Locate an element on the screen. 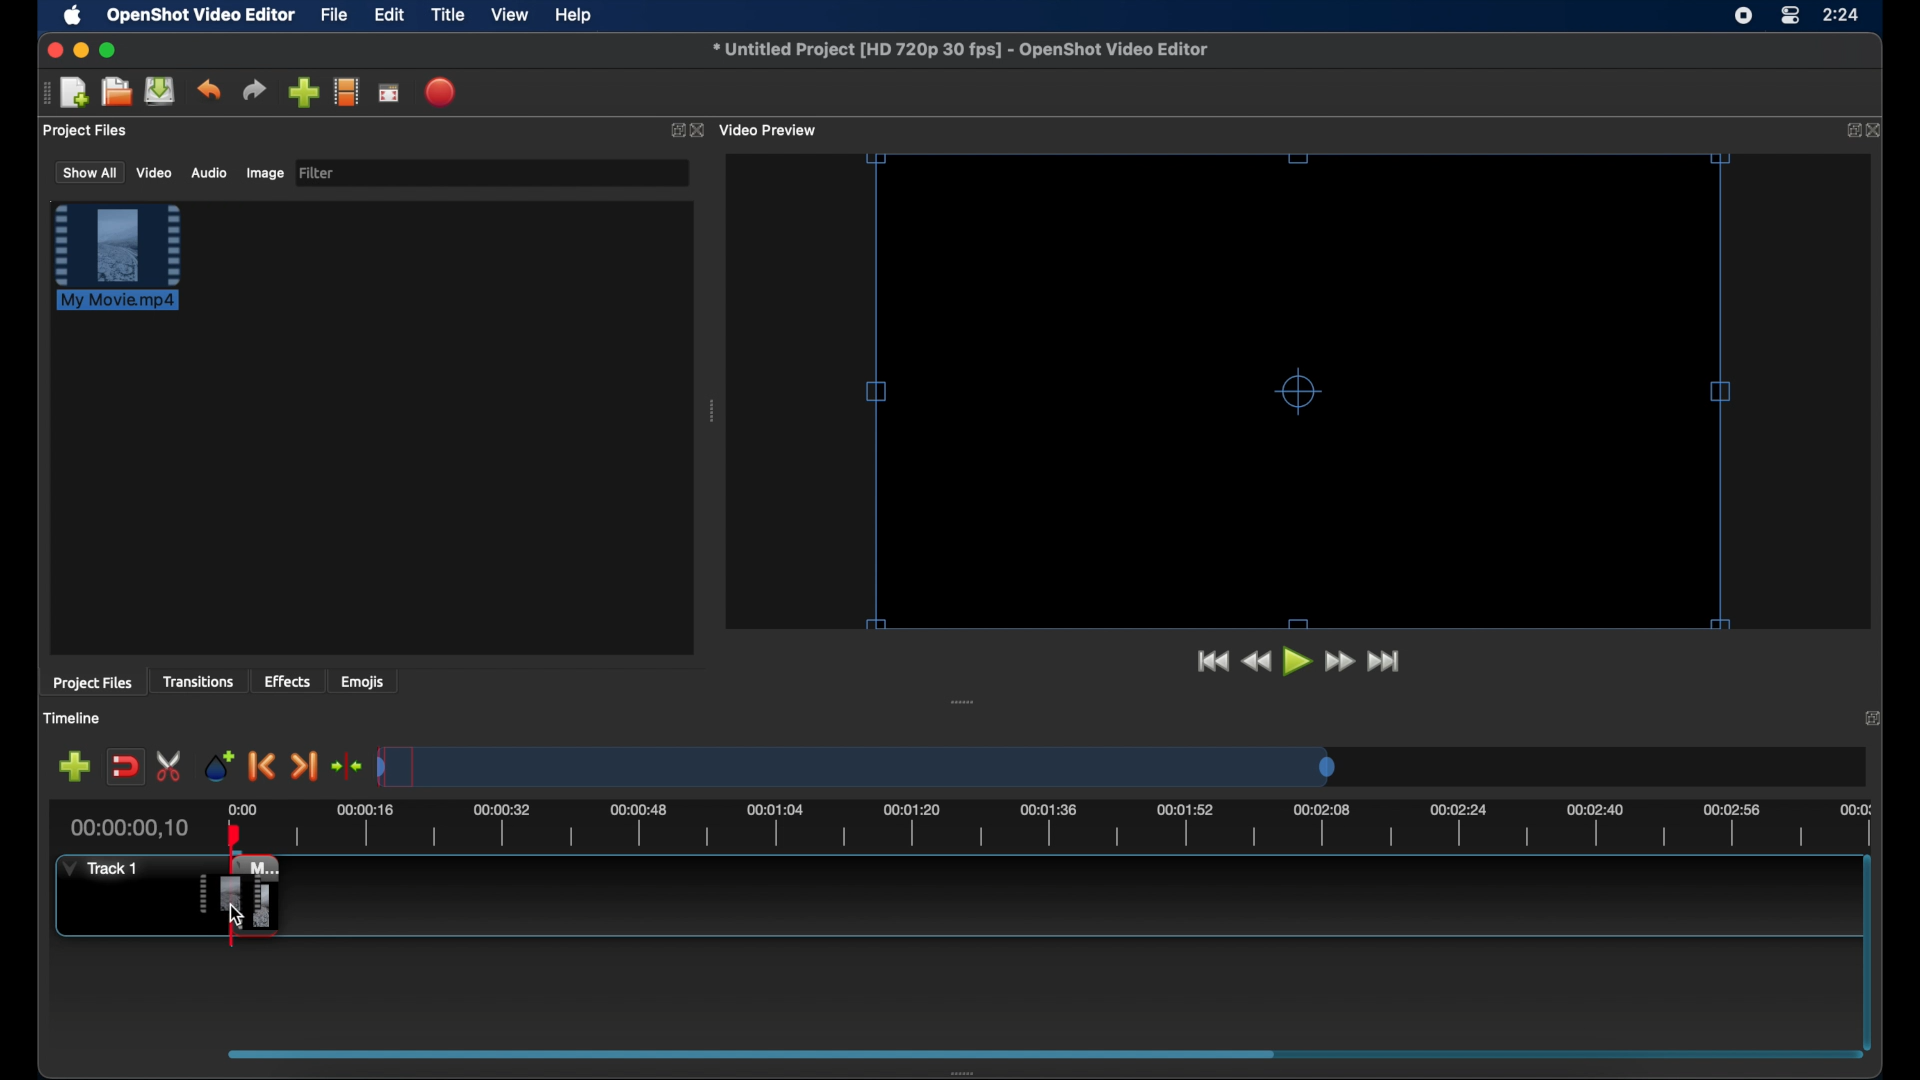 The width and height of the screenshot is (1920, 1080). fast for is located at coordinates (1339, 662).